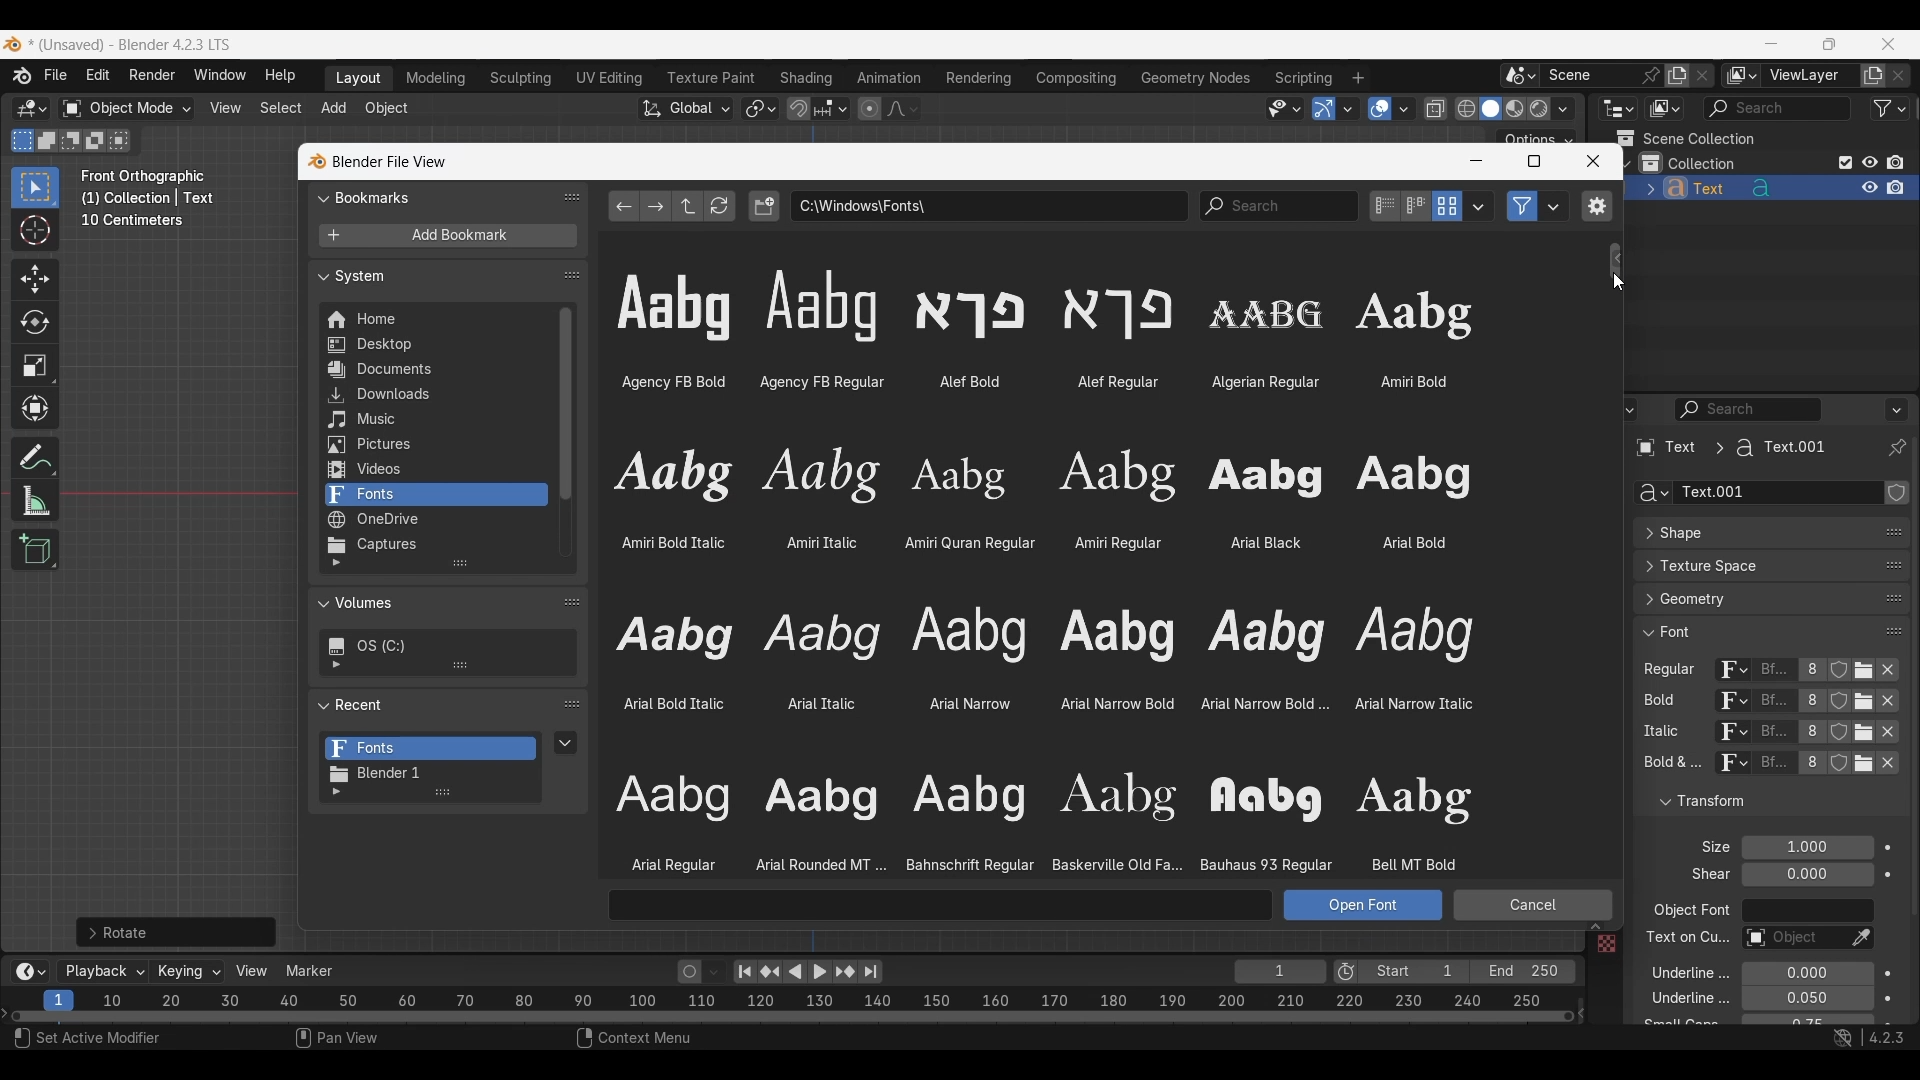 Image resolution: width=1920 pixels, height=1080 pixels. Describe the element at coordinates (1773, 701) in the screenshot. I see `name of current font` at that location.